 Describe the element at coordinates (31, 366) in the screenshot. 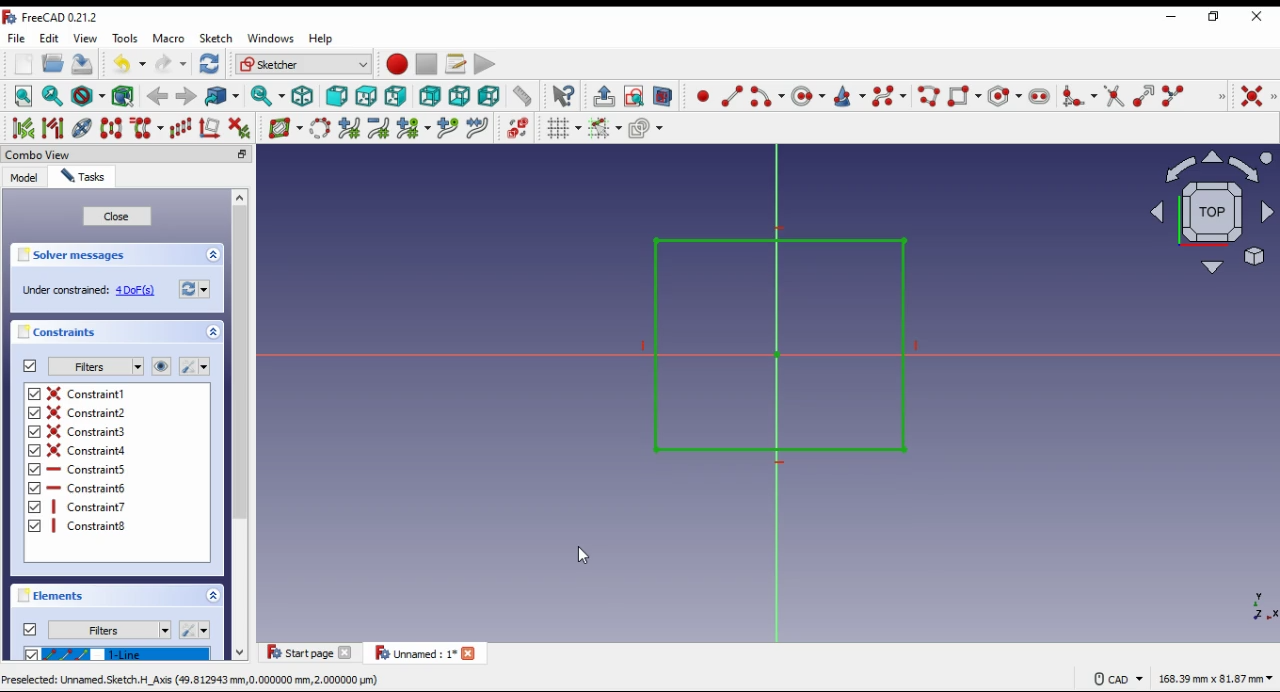

I see `on/off constraints` at that location.